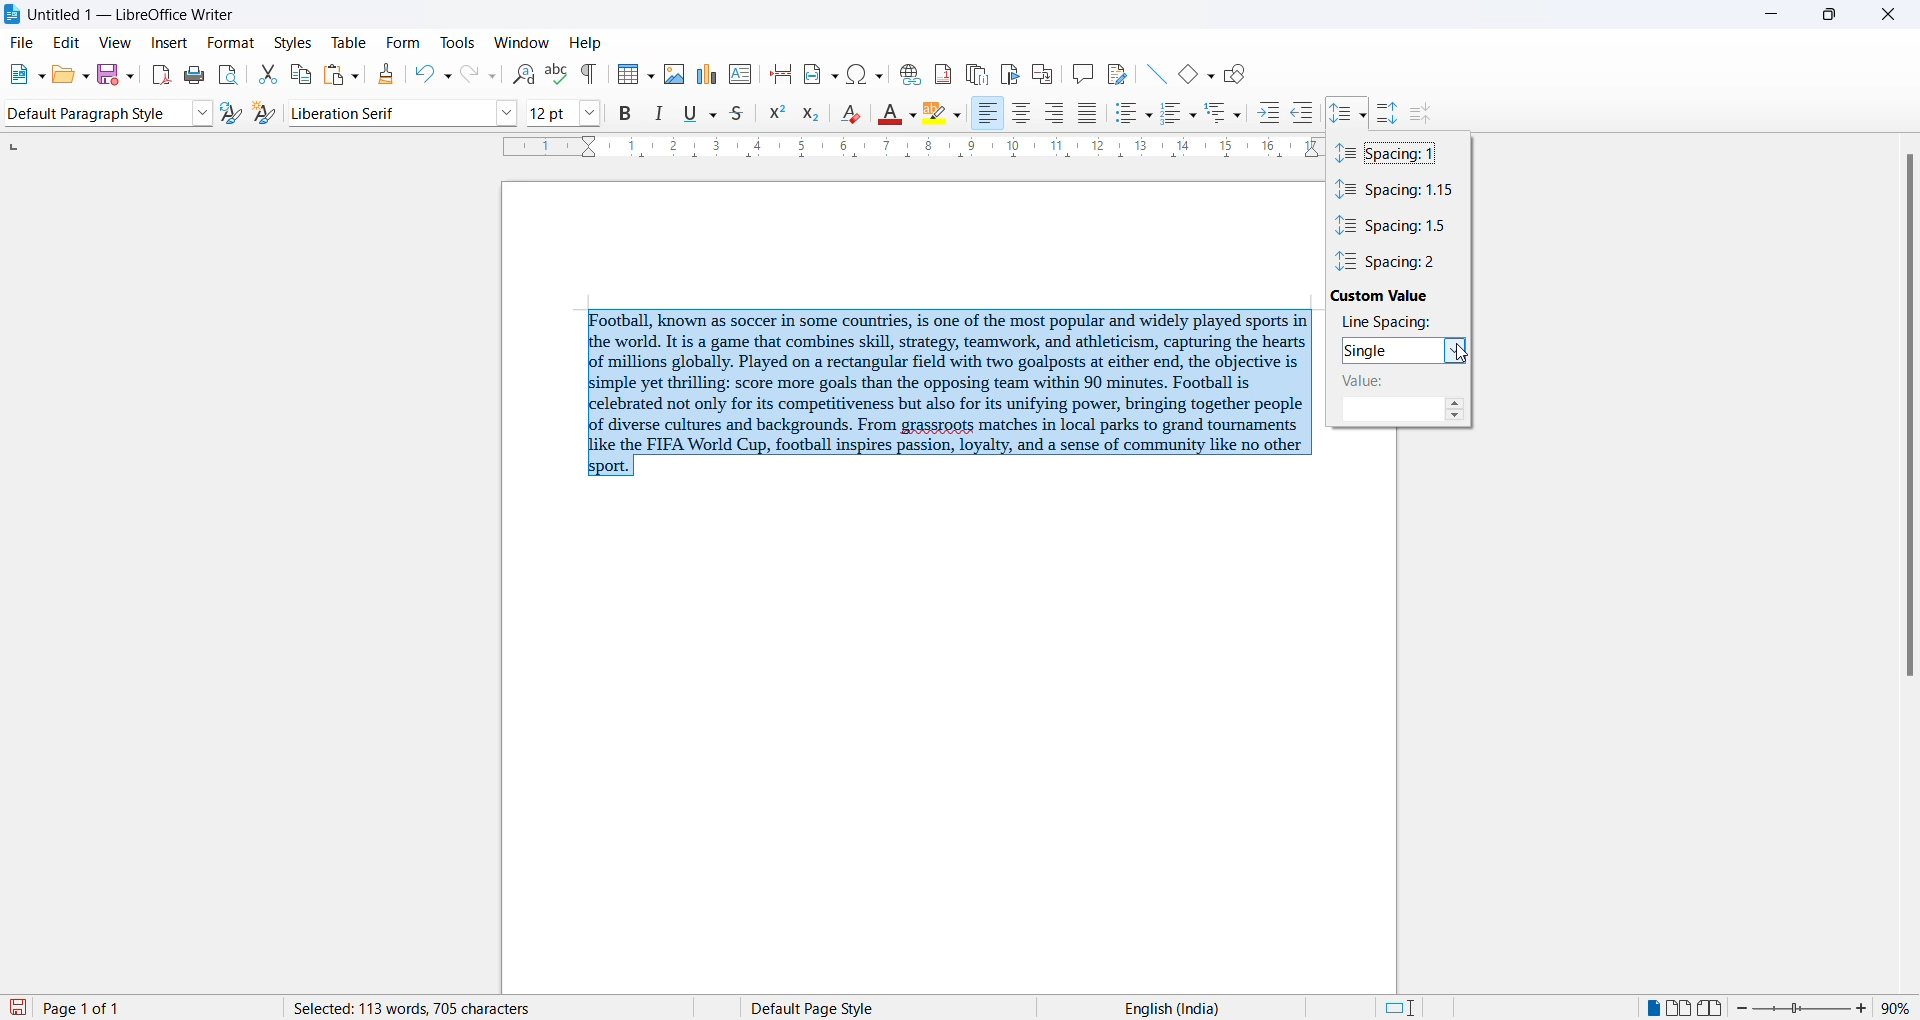  Describe the element at coordinates (231, 74) in the screenshot. I see `print preview` at that location.